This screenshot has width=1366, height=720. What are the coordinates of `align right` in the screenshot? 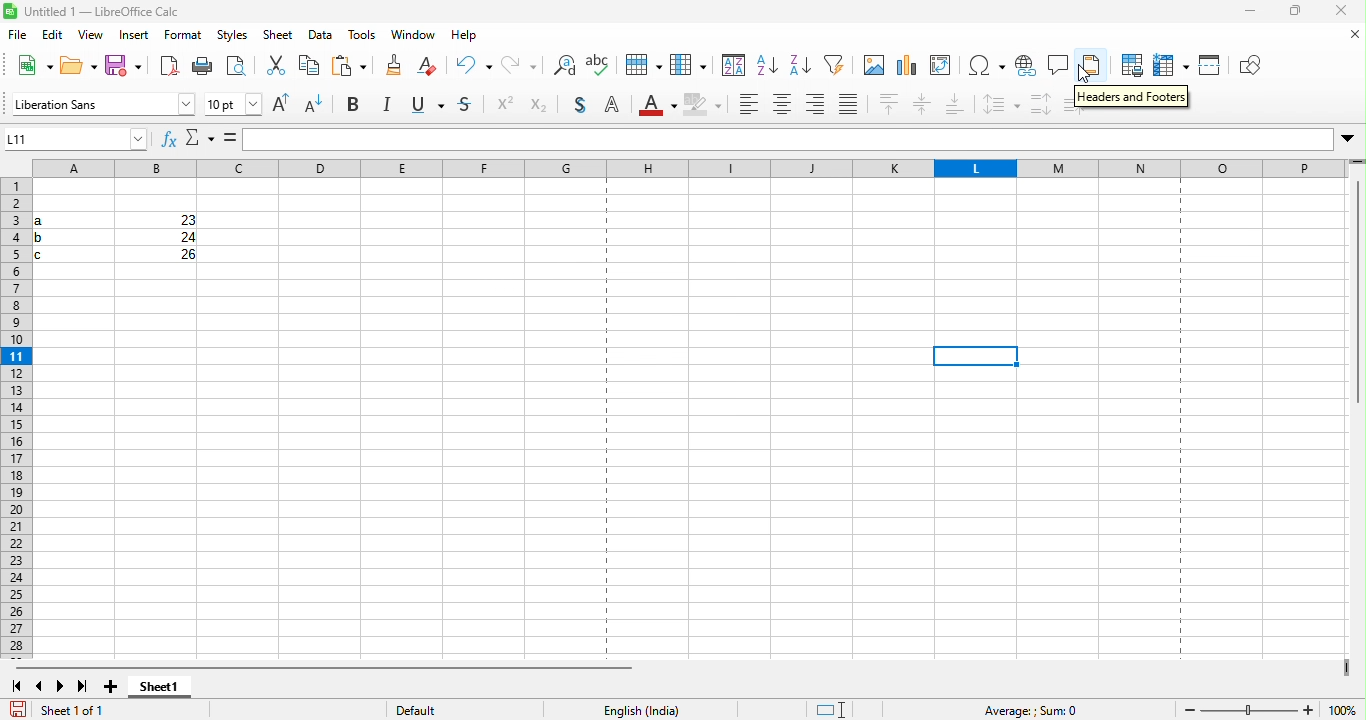 It's located at (818, 109).